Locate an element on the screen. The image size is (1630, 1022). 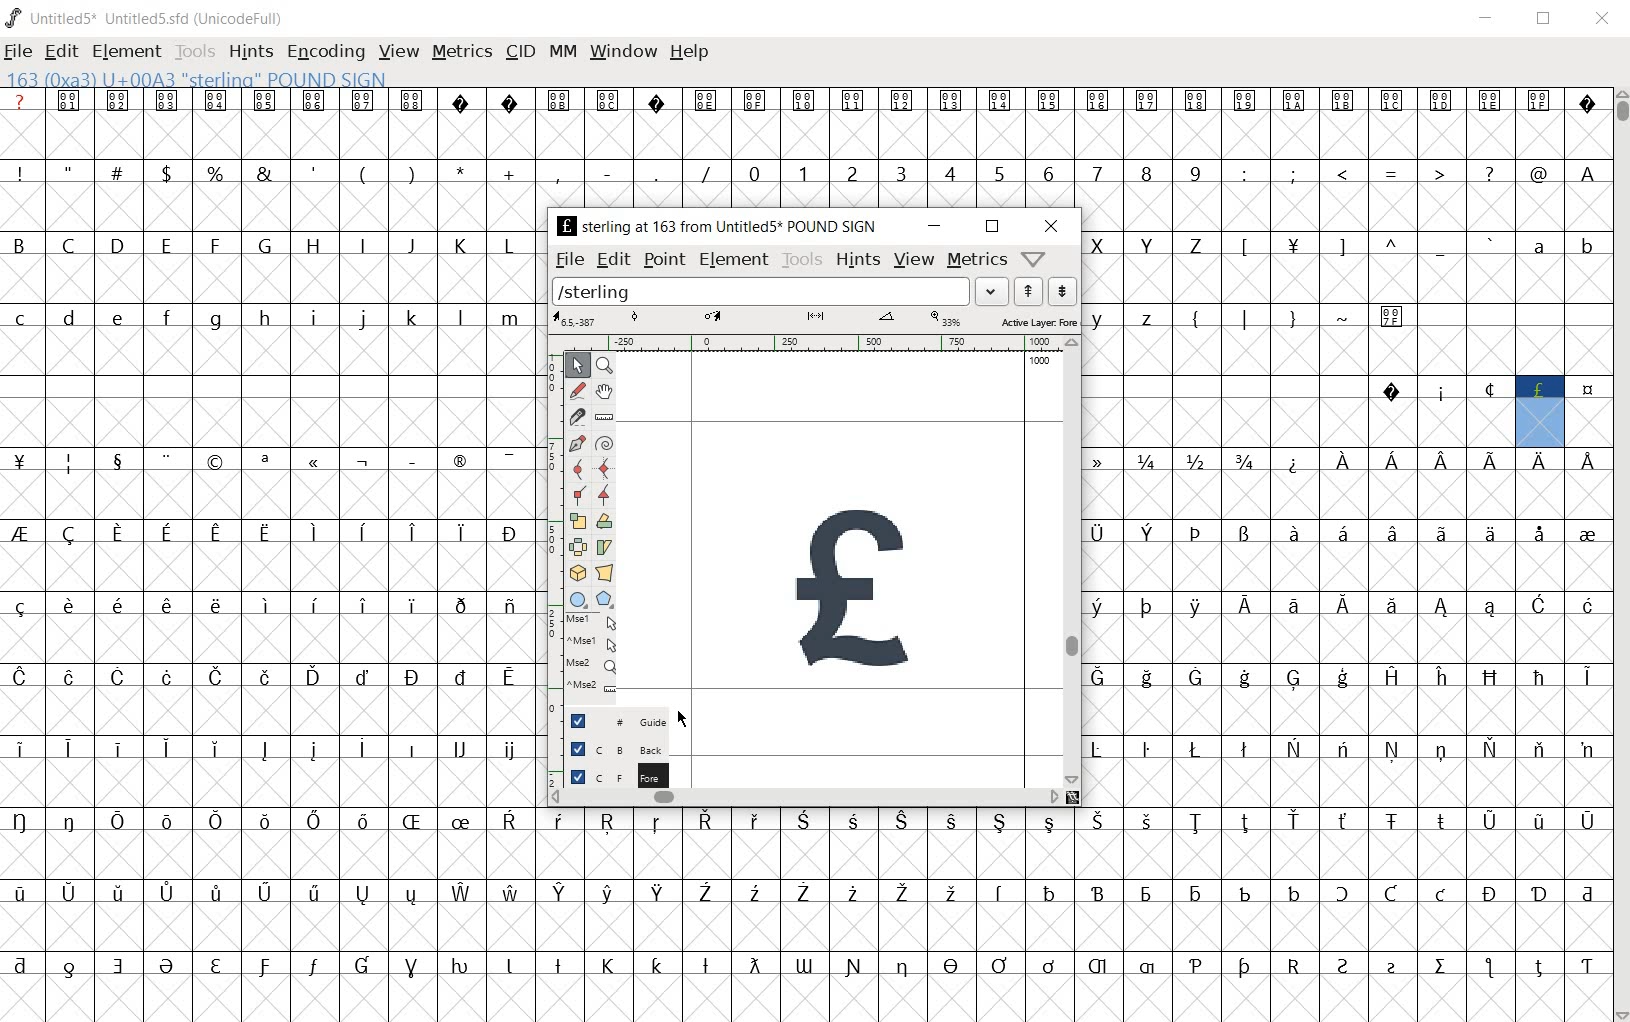
Symbol is located at coordinates (1242, 968).